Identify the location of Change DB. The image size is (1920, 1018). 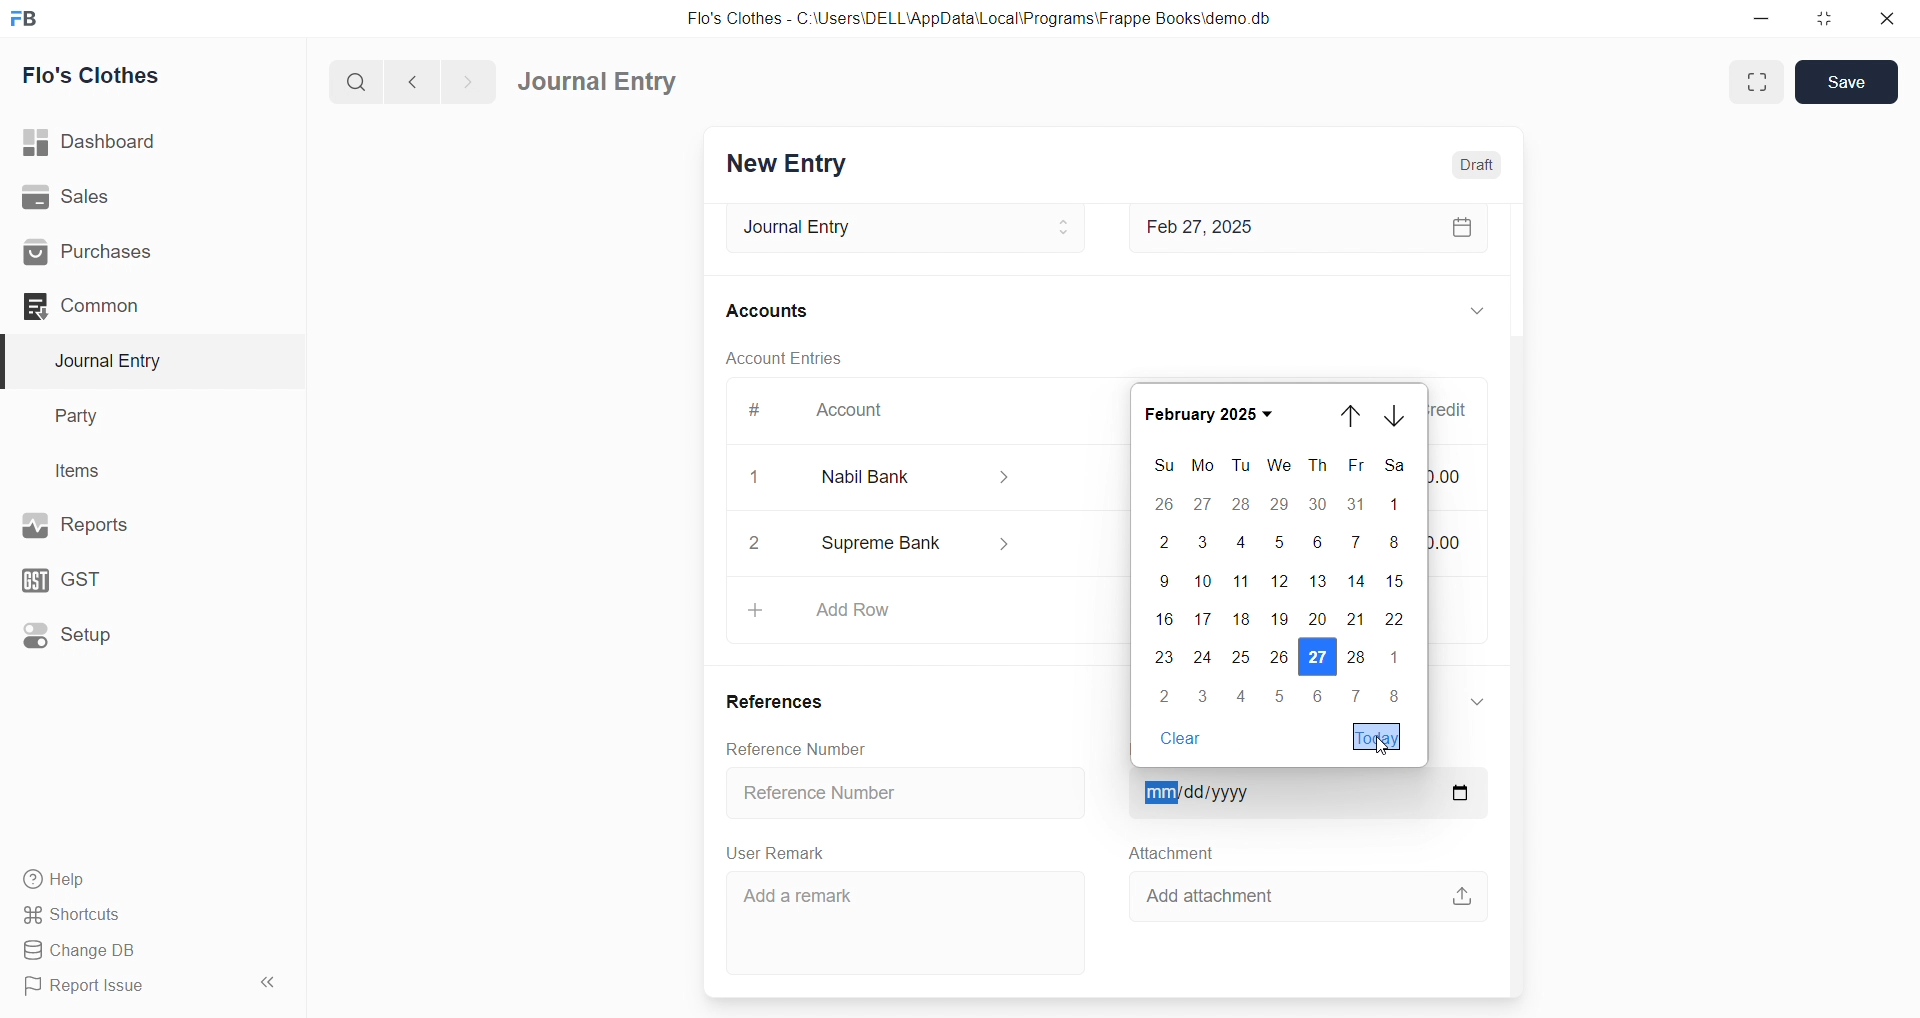
(124, 949).